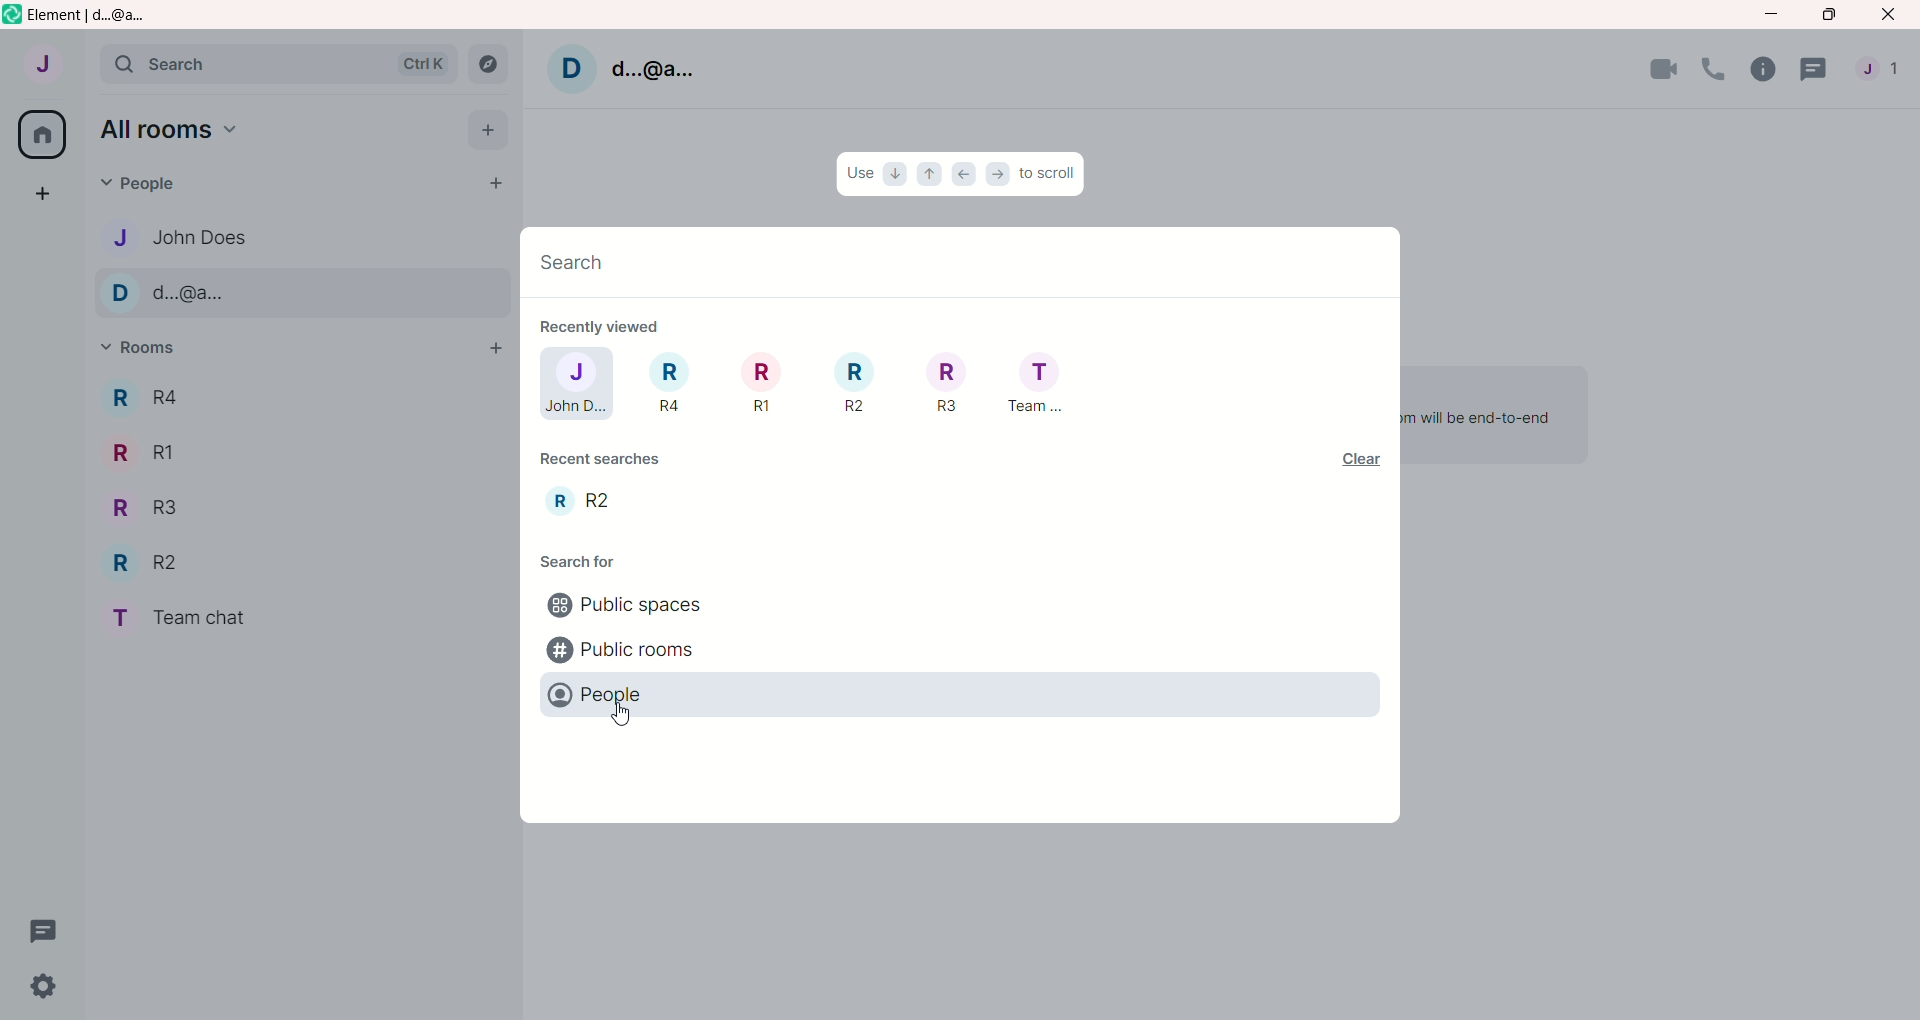  Describe the element at coordinates (1819, 74) in the screenshot. I see `threads` at that location.